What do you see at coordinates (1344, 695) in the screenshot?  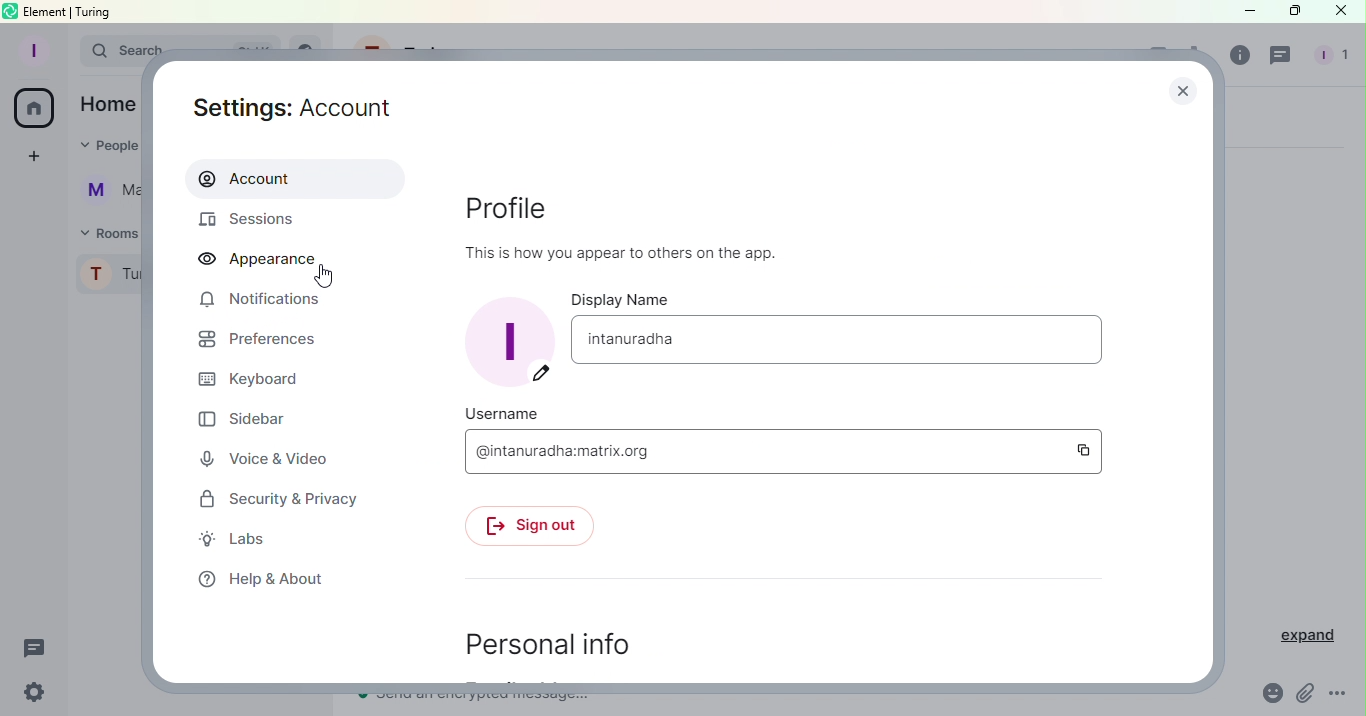 I see `More Options` at bounding box center [1344, 695].